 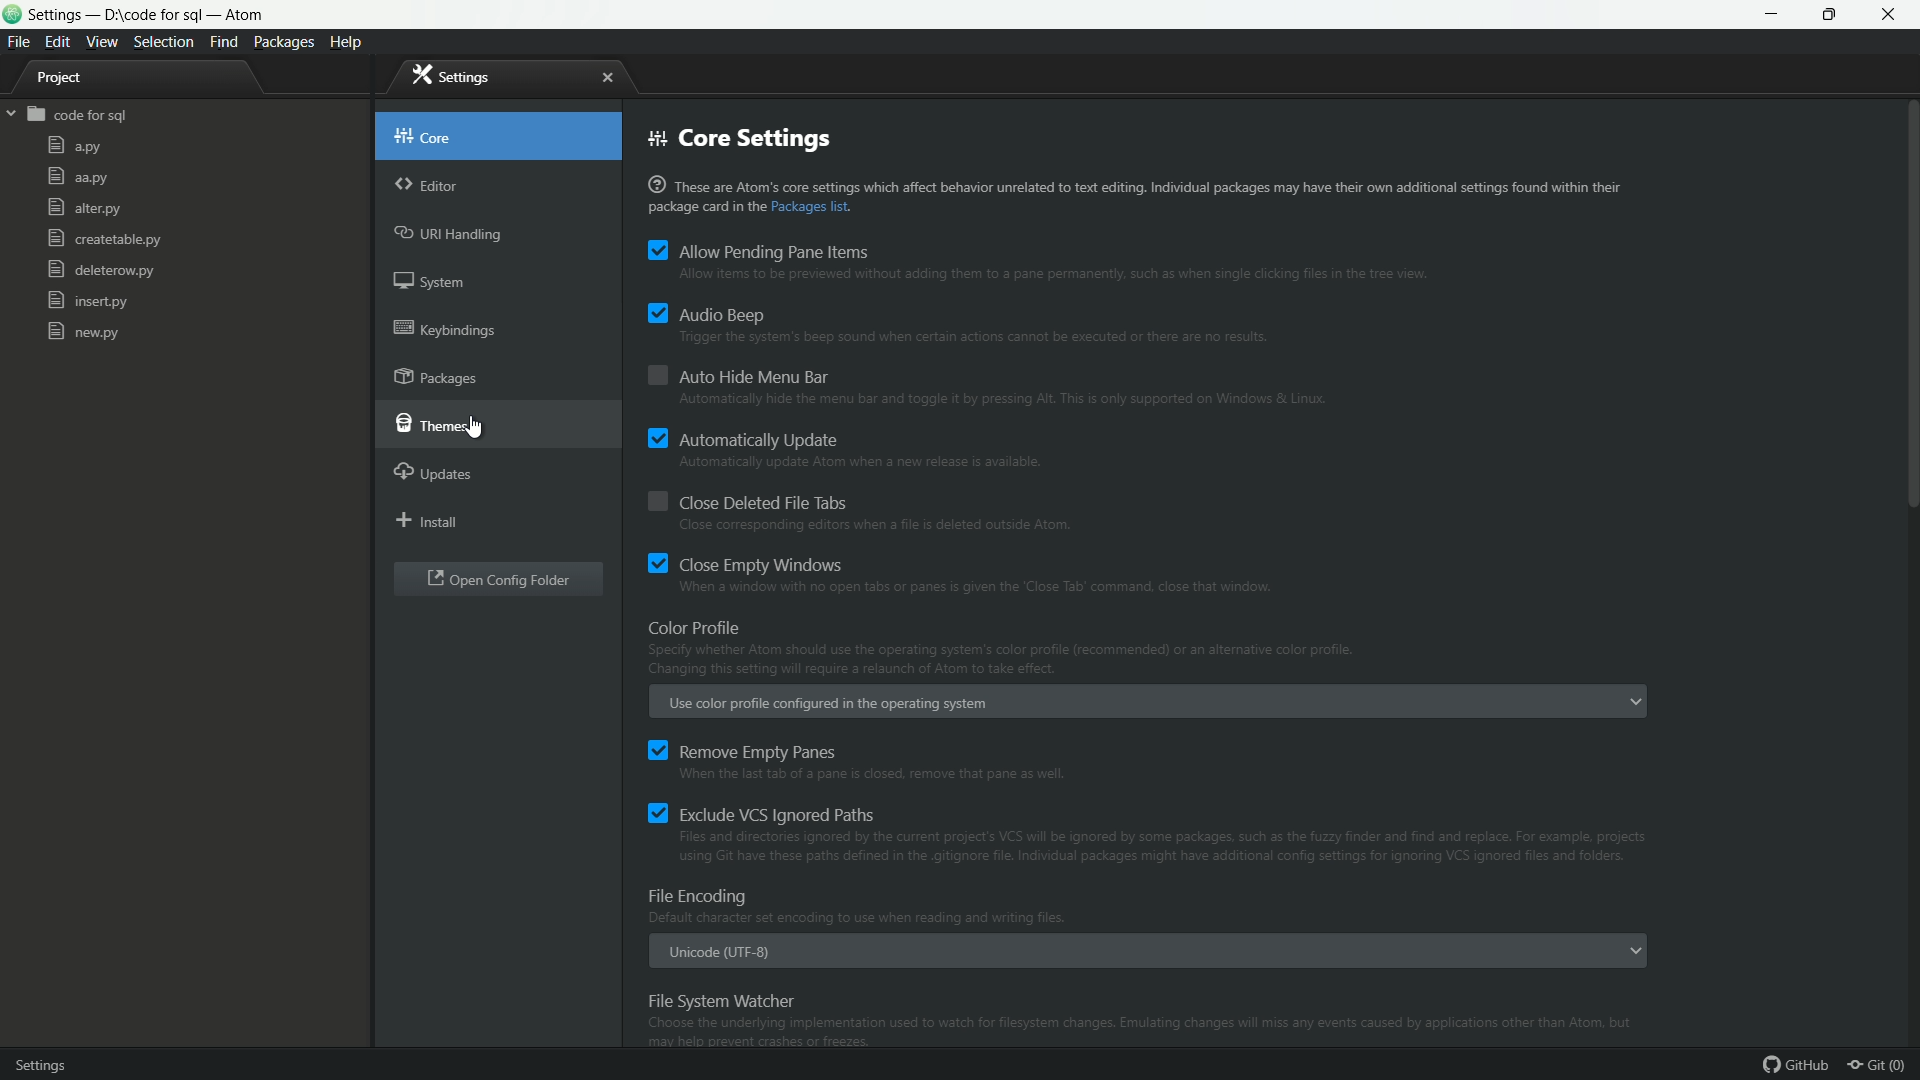 What do you see at coordinates (1147, 1033) in the screenshot?
I see `choose the underlying implementation used to watch for filesystem changes . emulating changes will miss any events caused by applications other than atom, but may help prevent crashes or freezes.` at bounding box center [1147, 1033].